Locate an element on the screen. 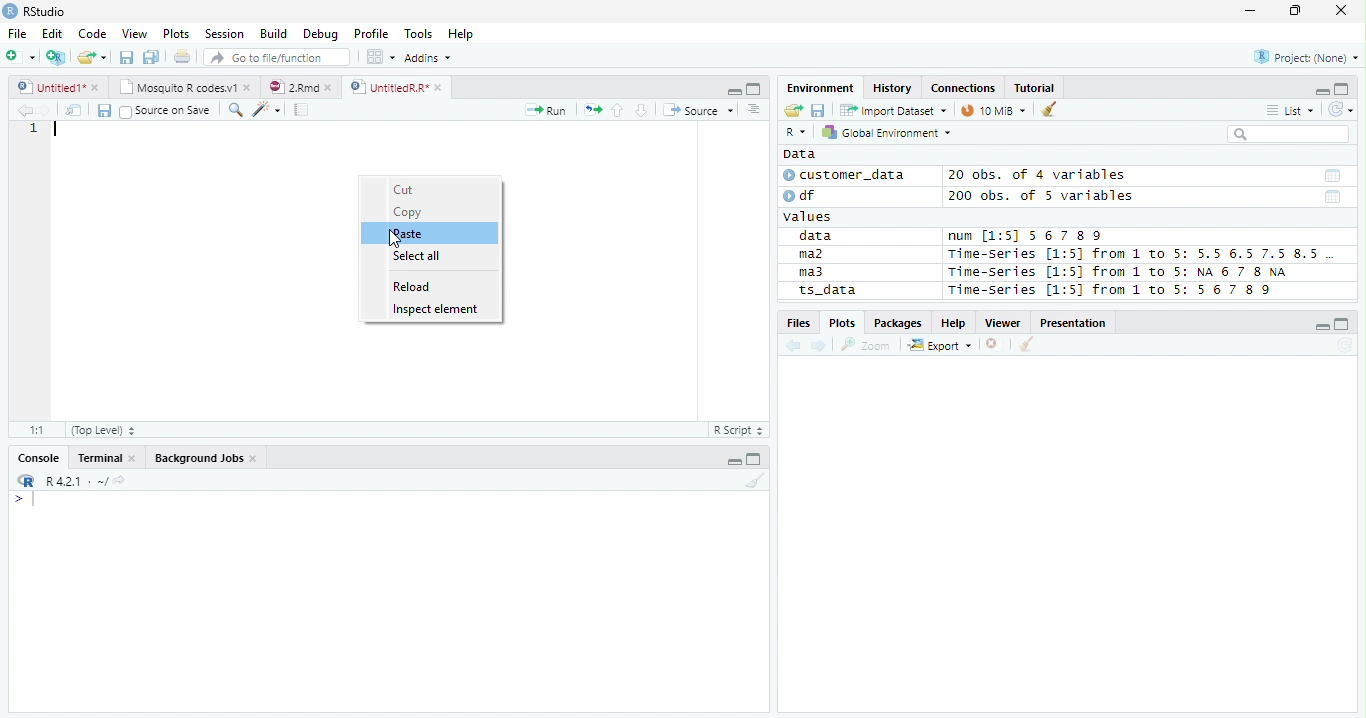 Image resolution: width=1366 pixels, height=718 pixels. Cut is located at coordinates (402, 190).